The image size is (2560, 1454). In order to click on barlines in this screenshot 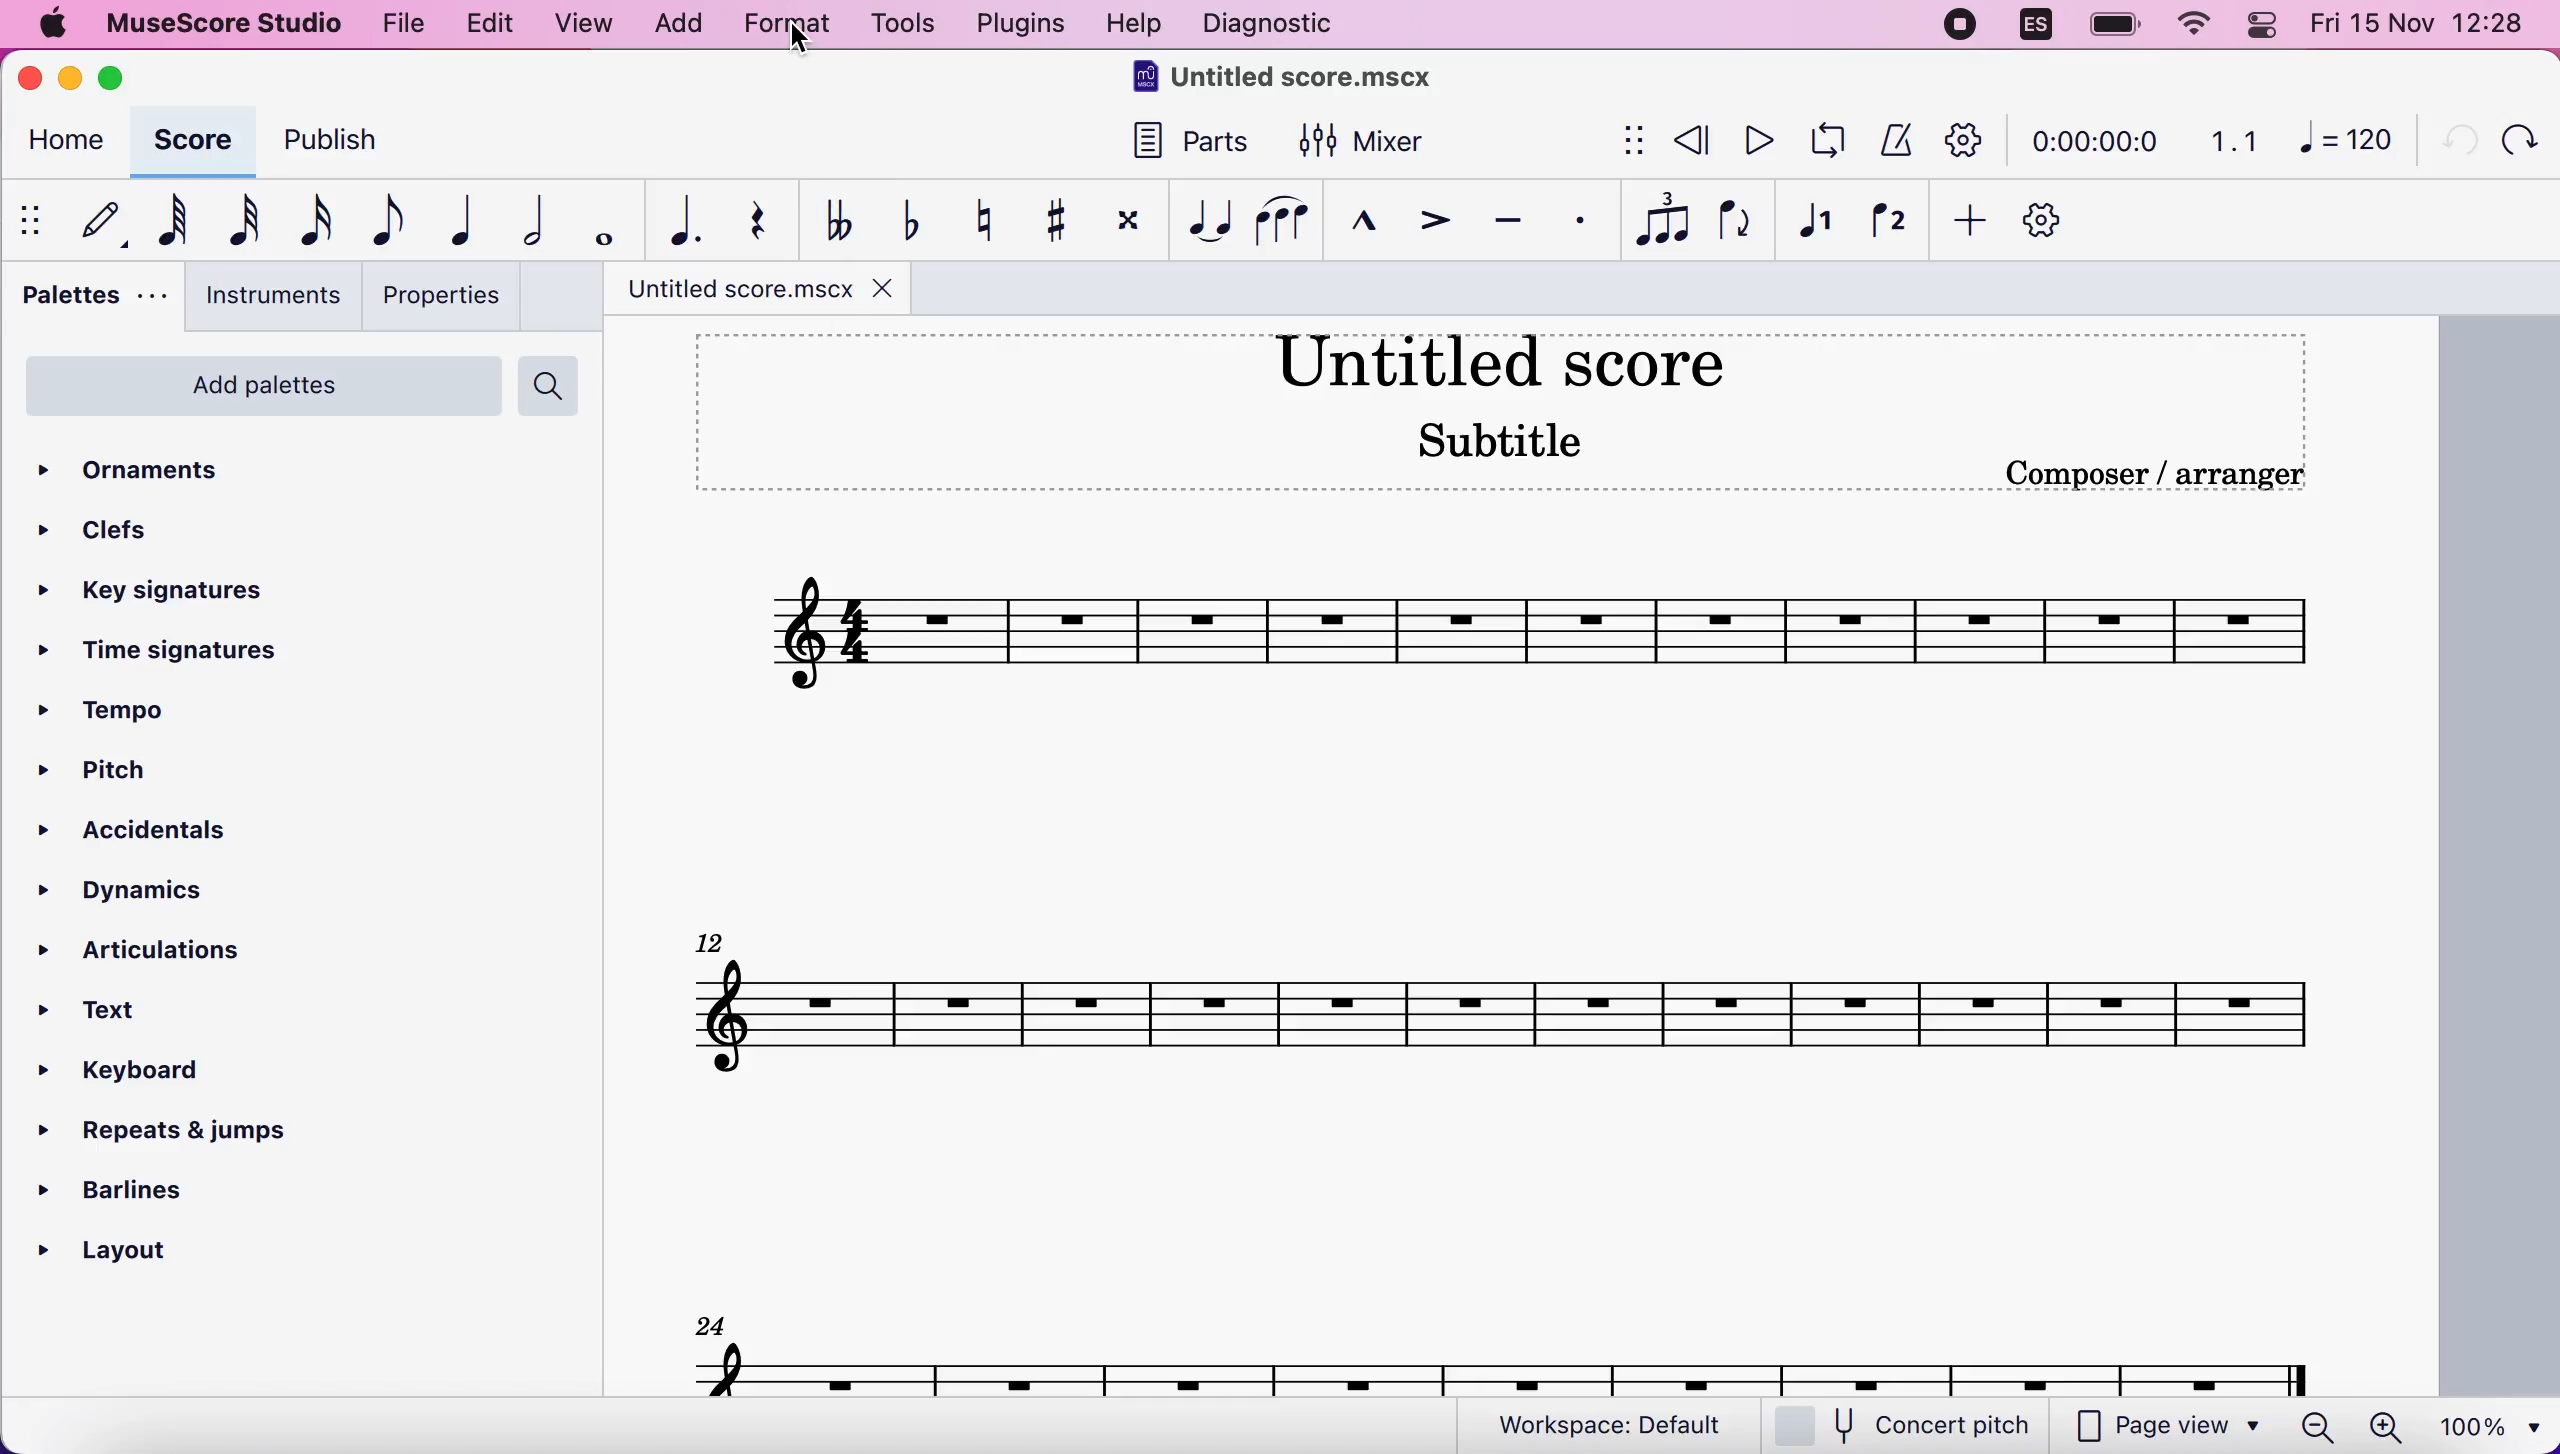, I will do `click(165, 1183)`.